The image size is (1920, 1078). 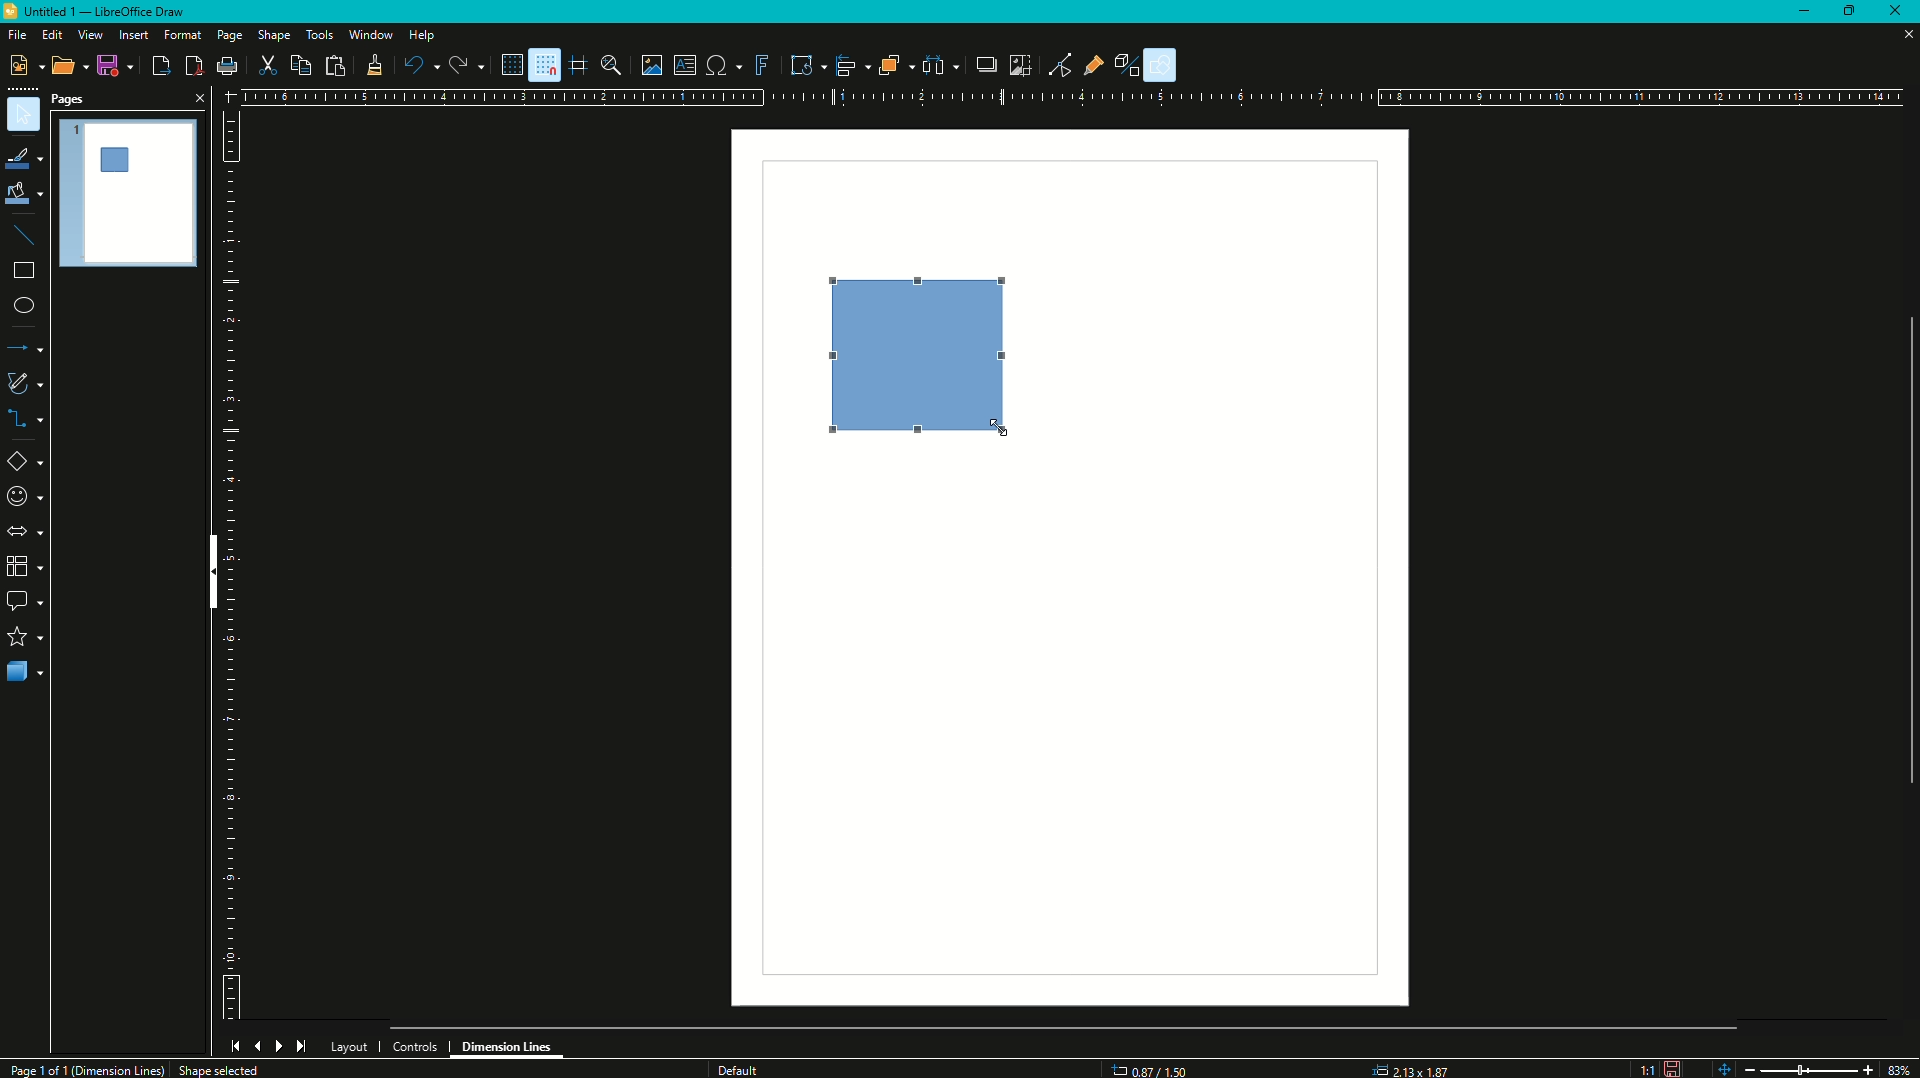 I want to click on Clone Formatting, so click(x=374, y=66).